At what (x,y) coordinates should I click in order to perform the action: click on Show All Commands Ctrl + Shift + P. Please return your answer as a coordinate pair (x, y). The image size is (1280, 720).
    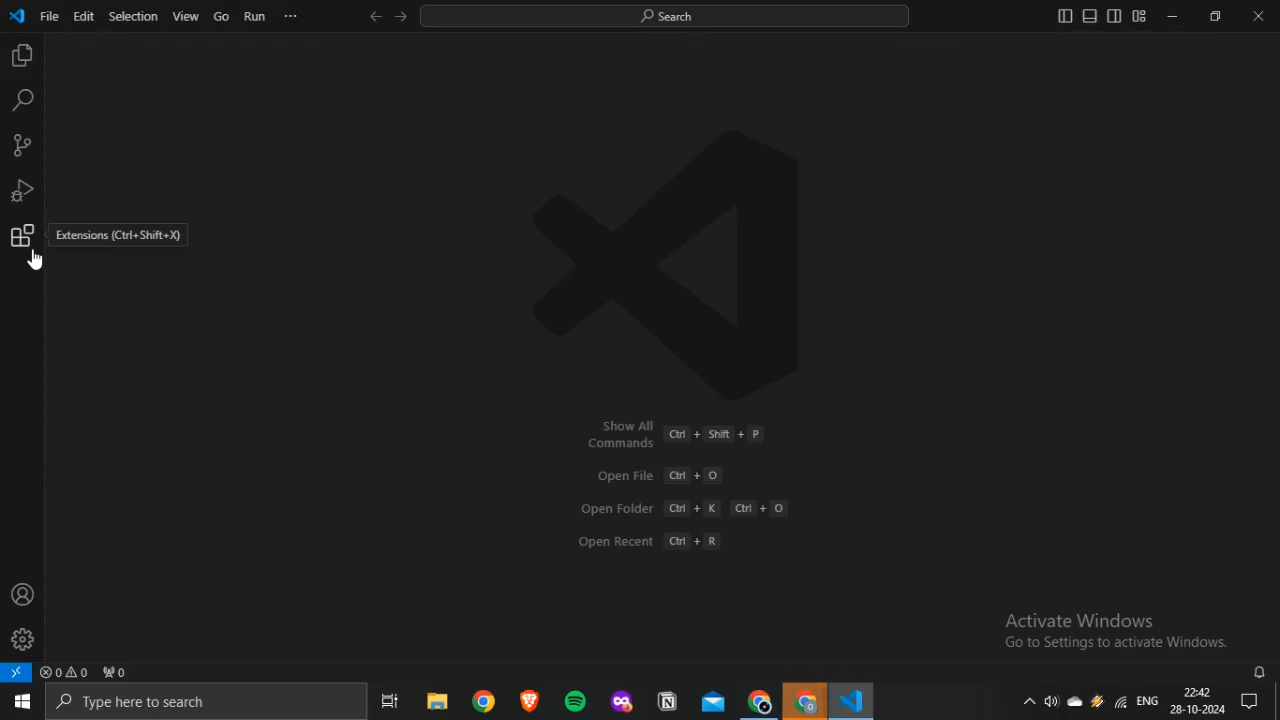
    Looking at the image, I should click on (672, 433).